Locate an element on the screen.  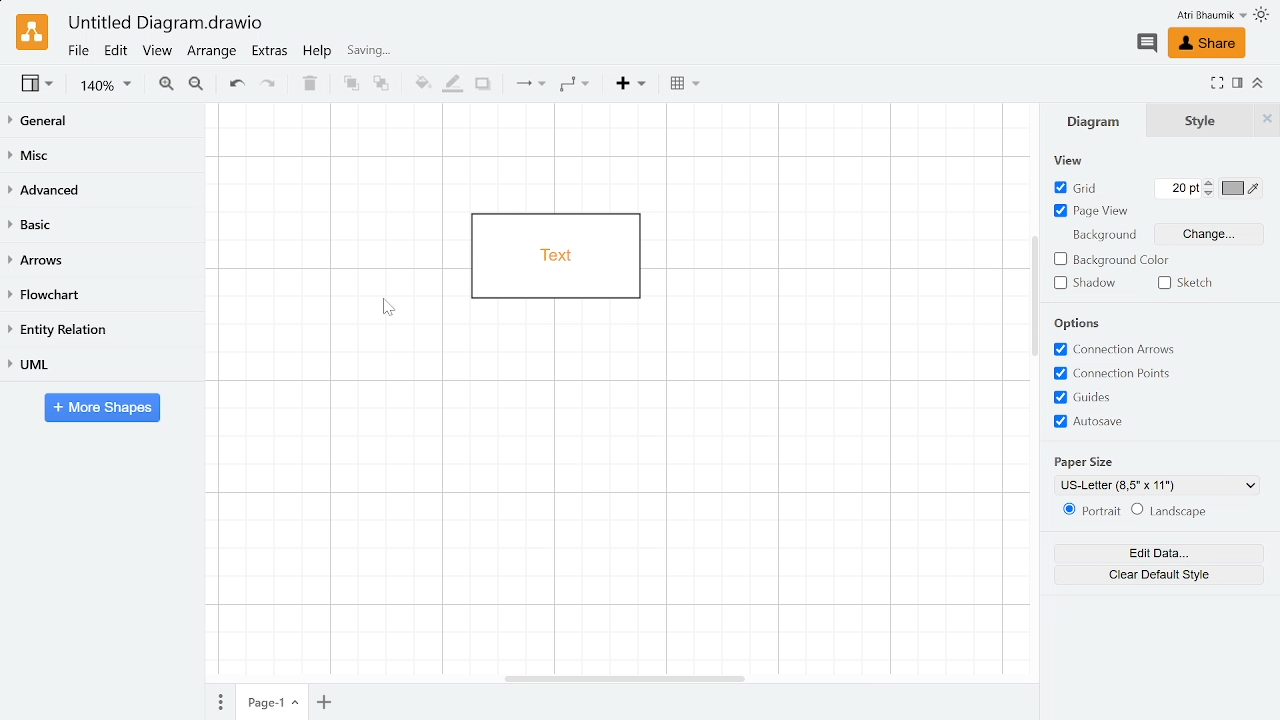
Add page is located at coordinates (327, 701).